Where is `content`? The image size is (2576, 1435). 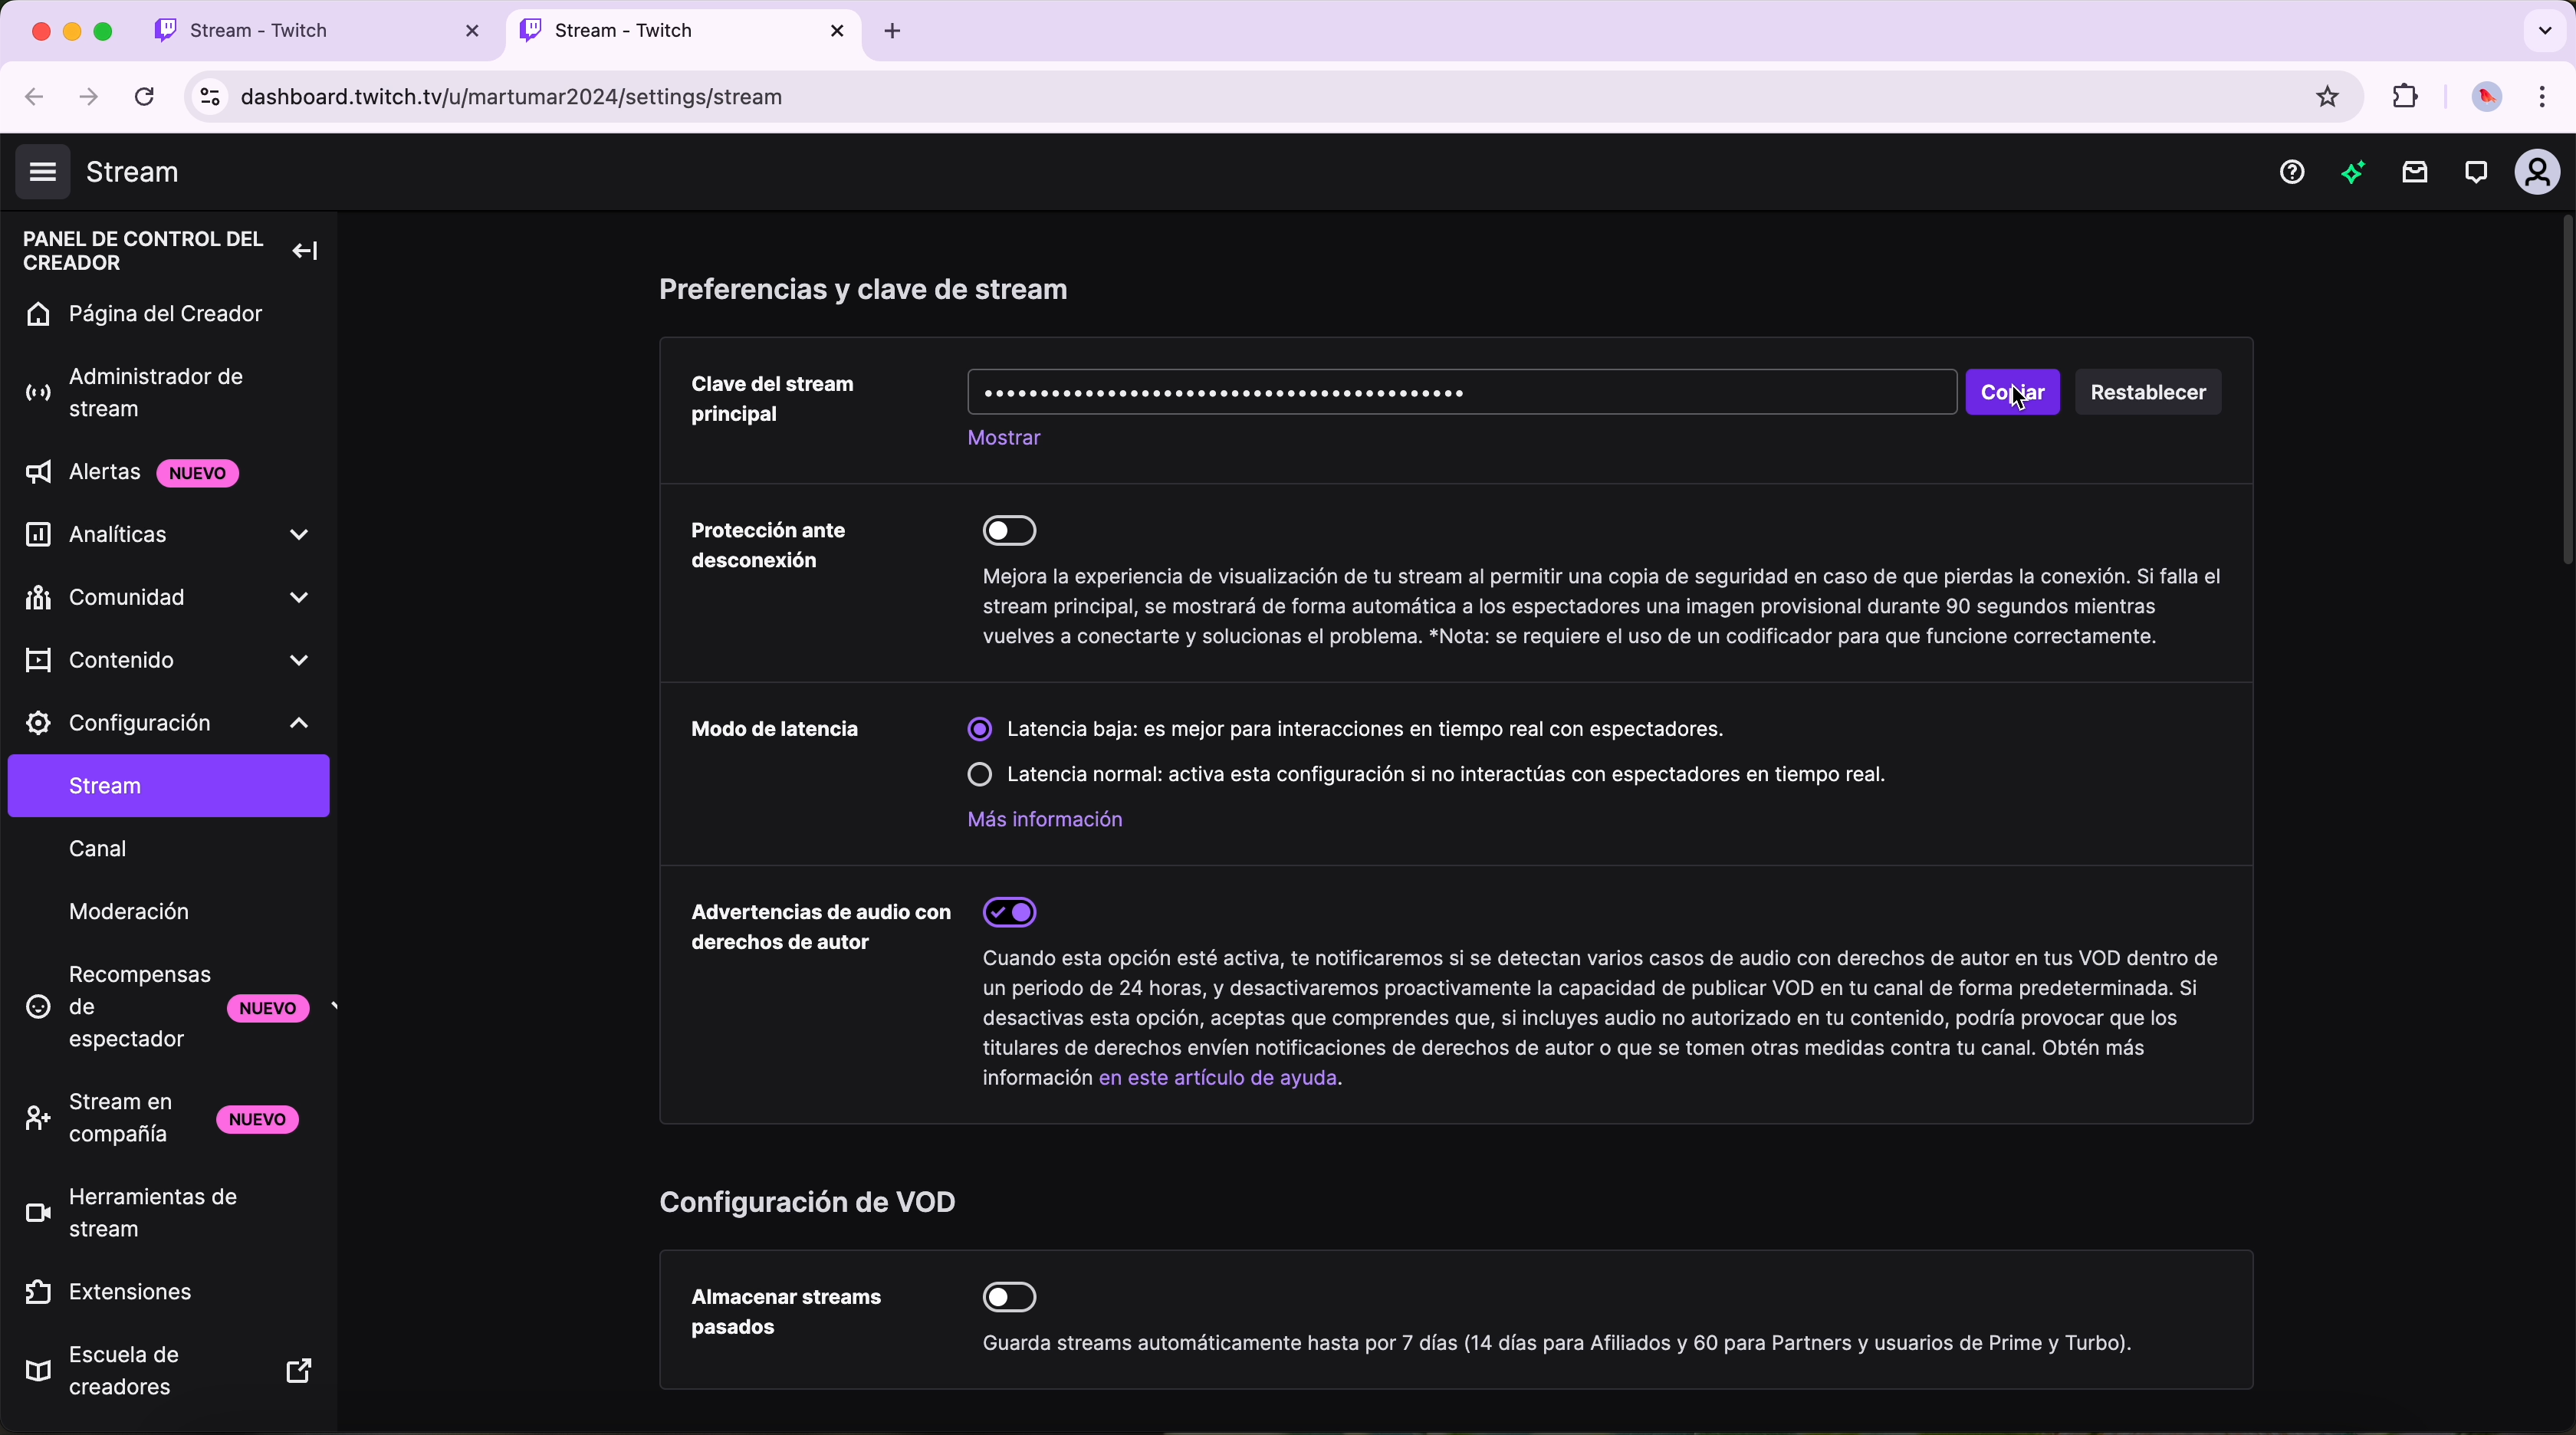
content is located at coordinates (166, 658).